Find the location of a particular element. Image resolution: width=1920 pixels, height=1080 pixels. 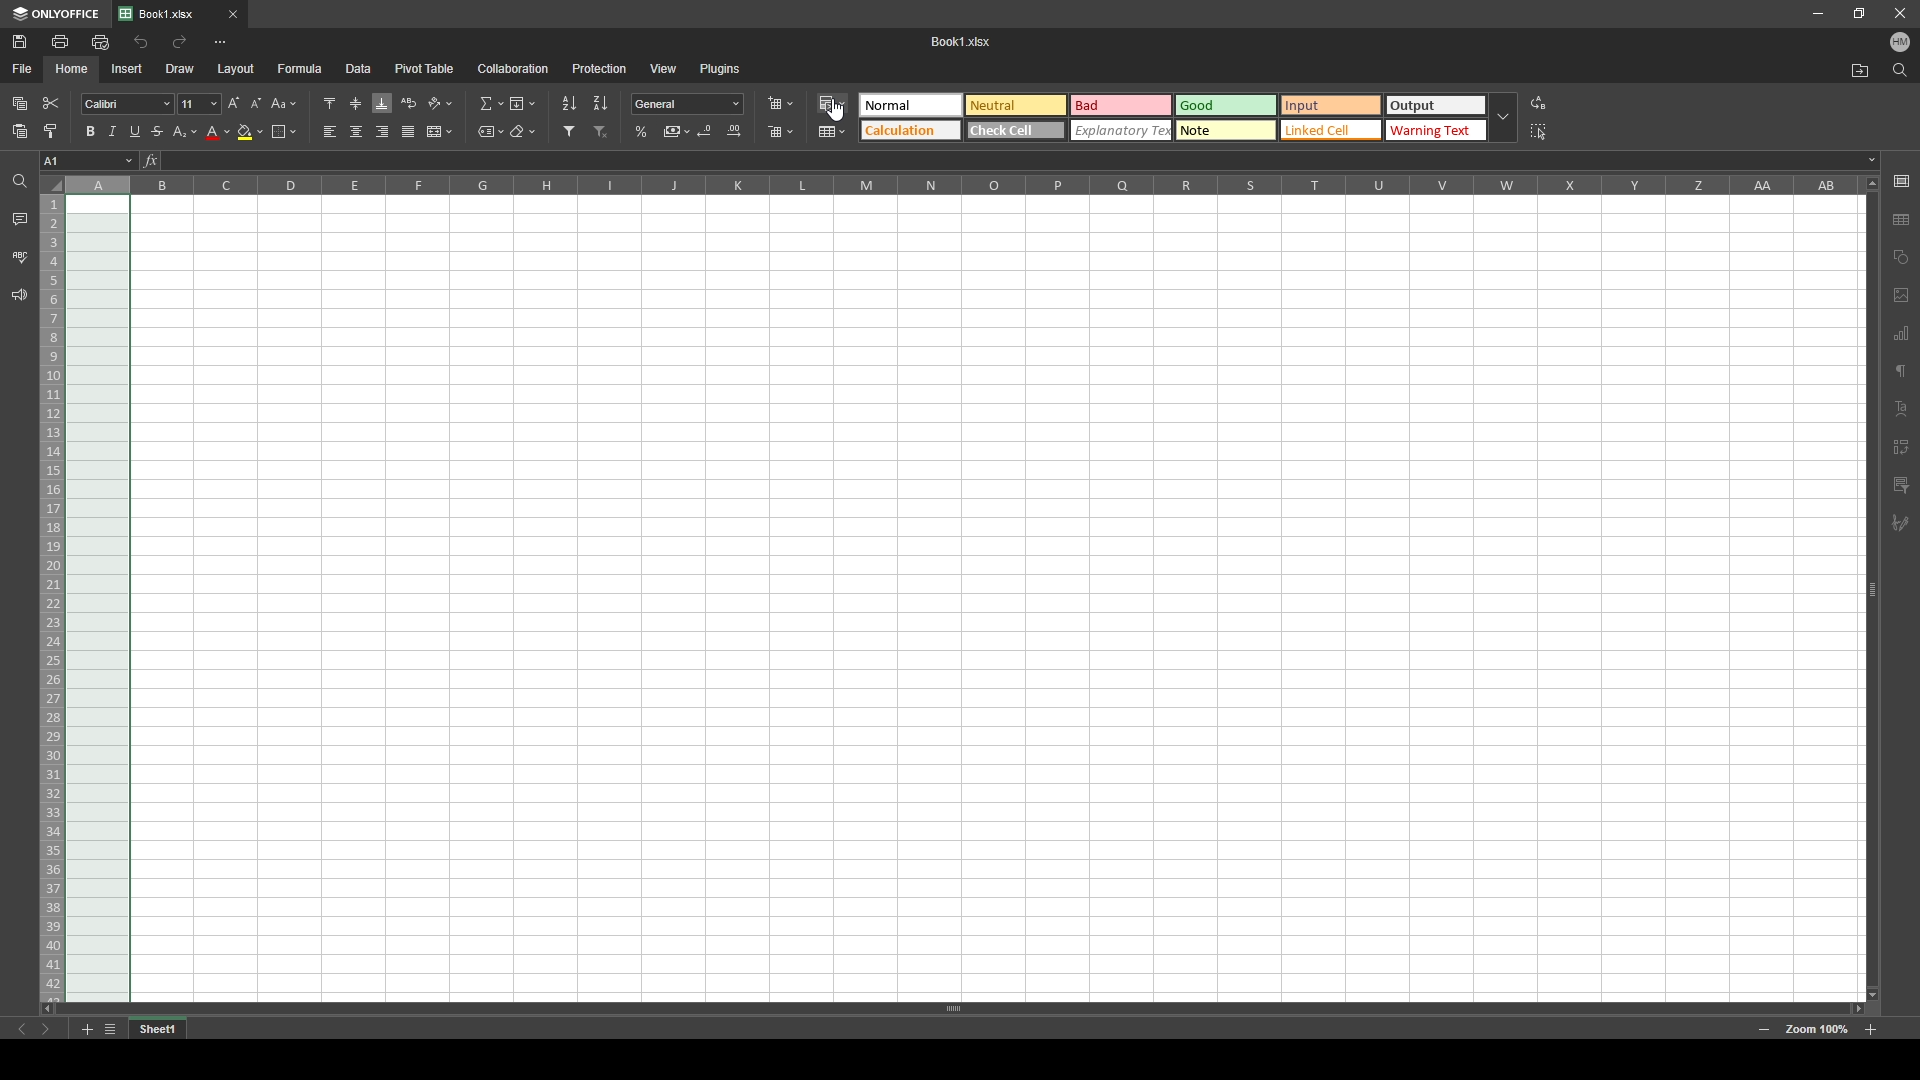

spell check is located at coordinates (21, 257).